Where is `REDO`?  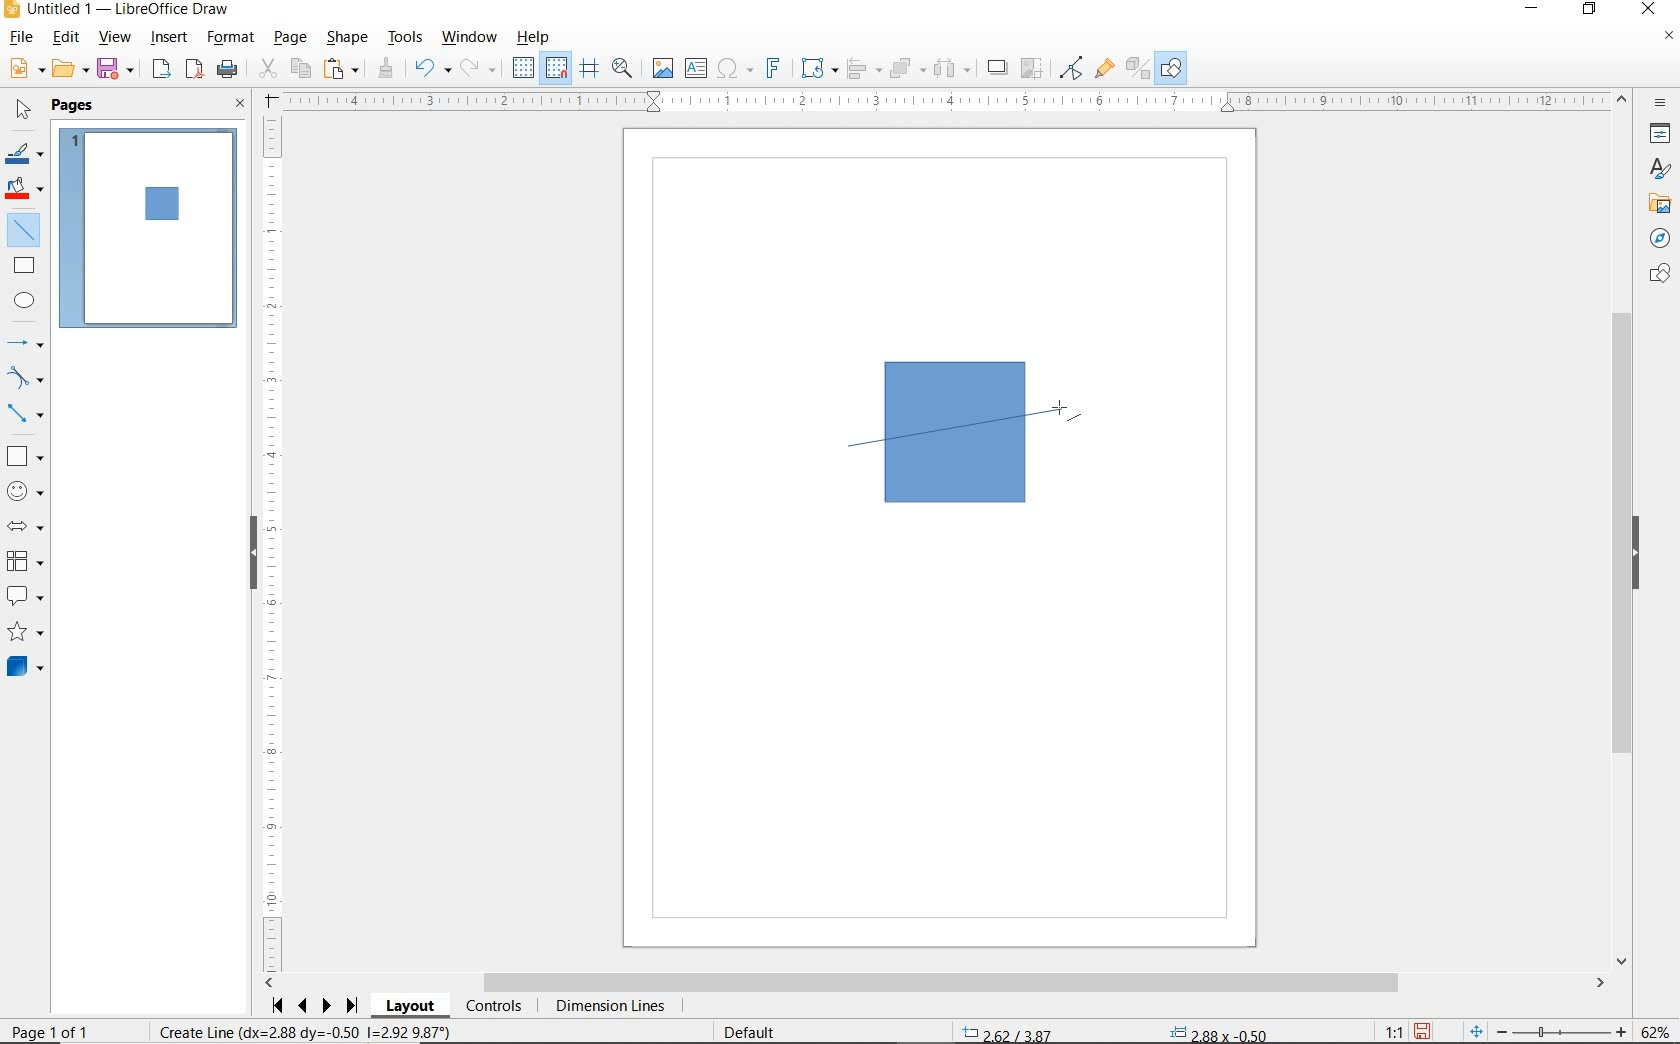
REDO is located at coordinates (483, 69).